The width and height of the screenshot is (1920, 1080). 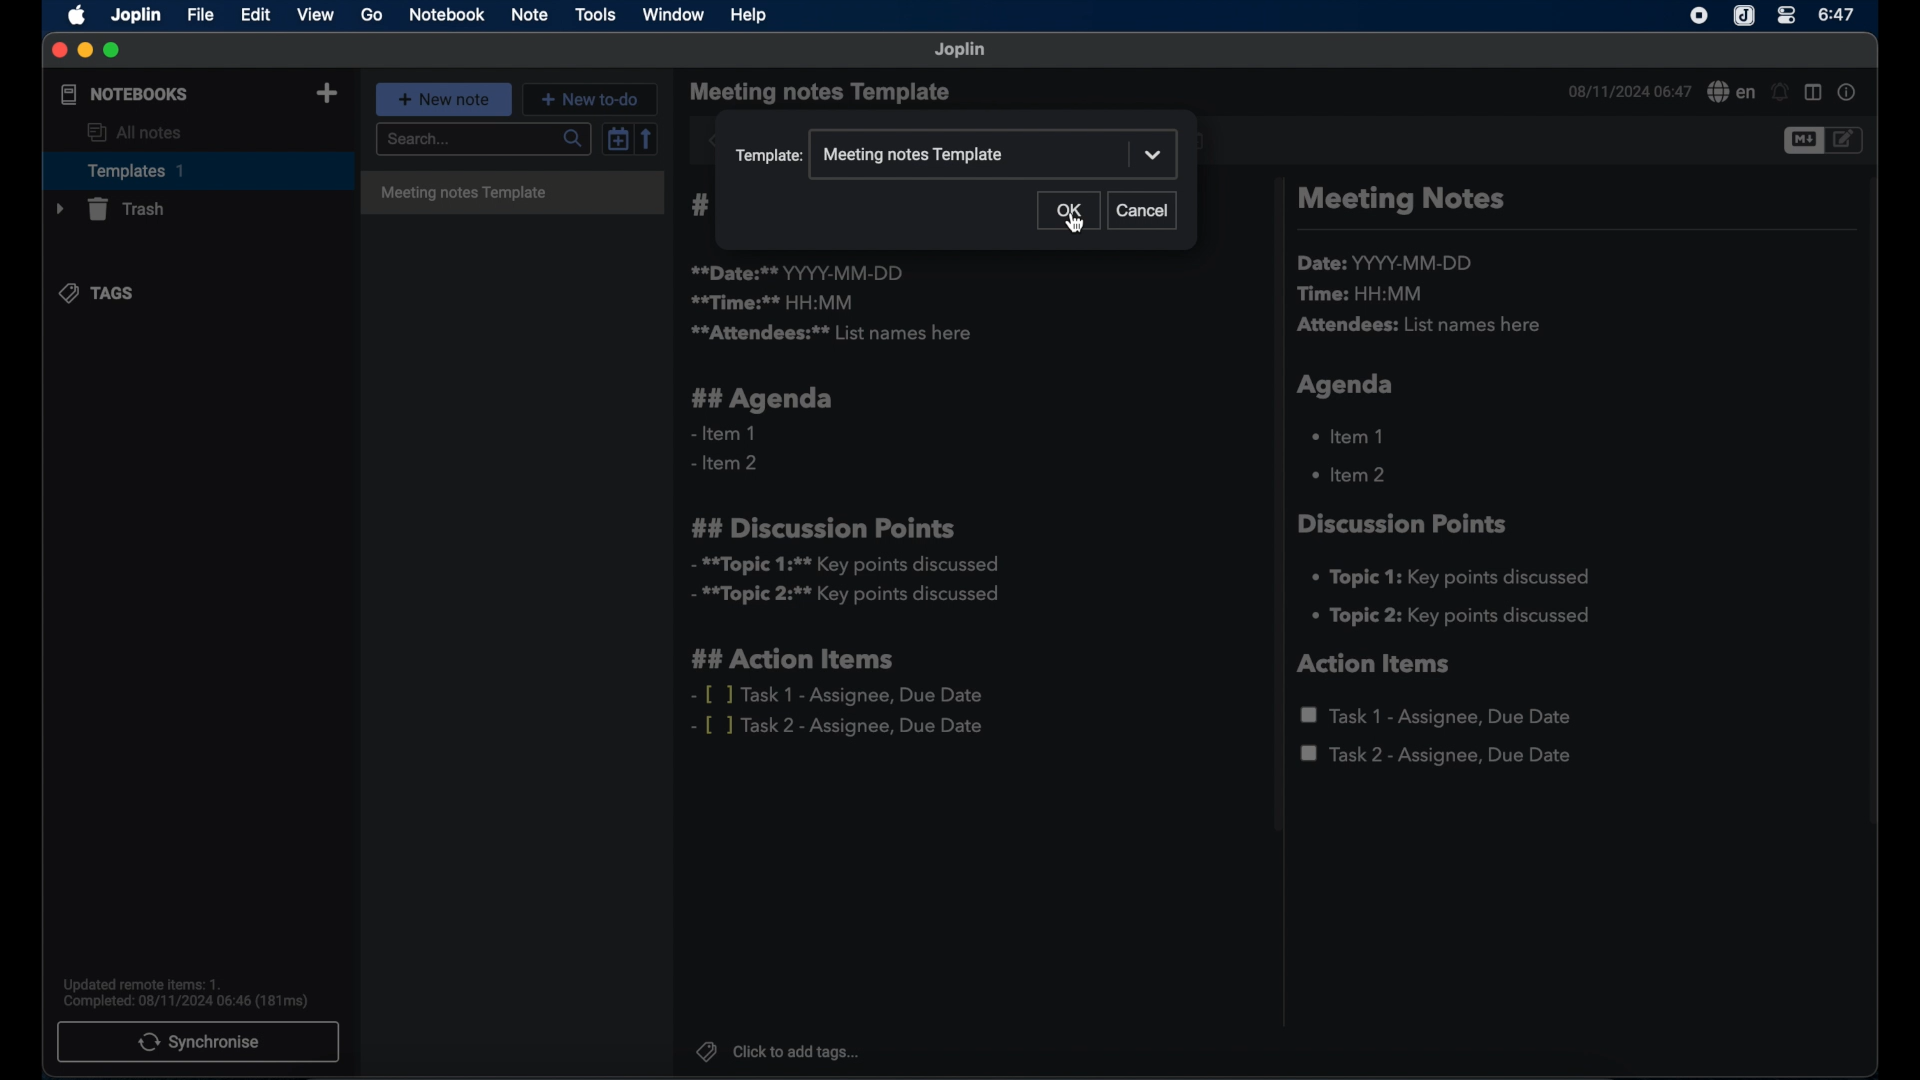 I want to click on cursor, so click(x=1075, y=226).